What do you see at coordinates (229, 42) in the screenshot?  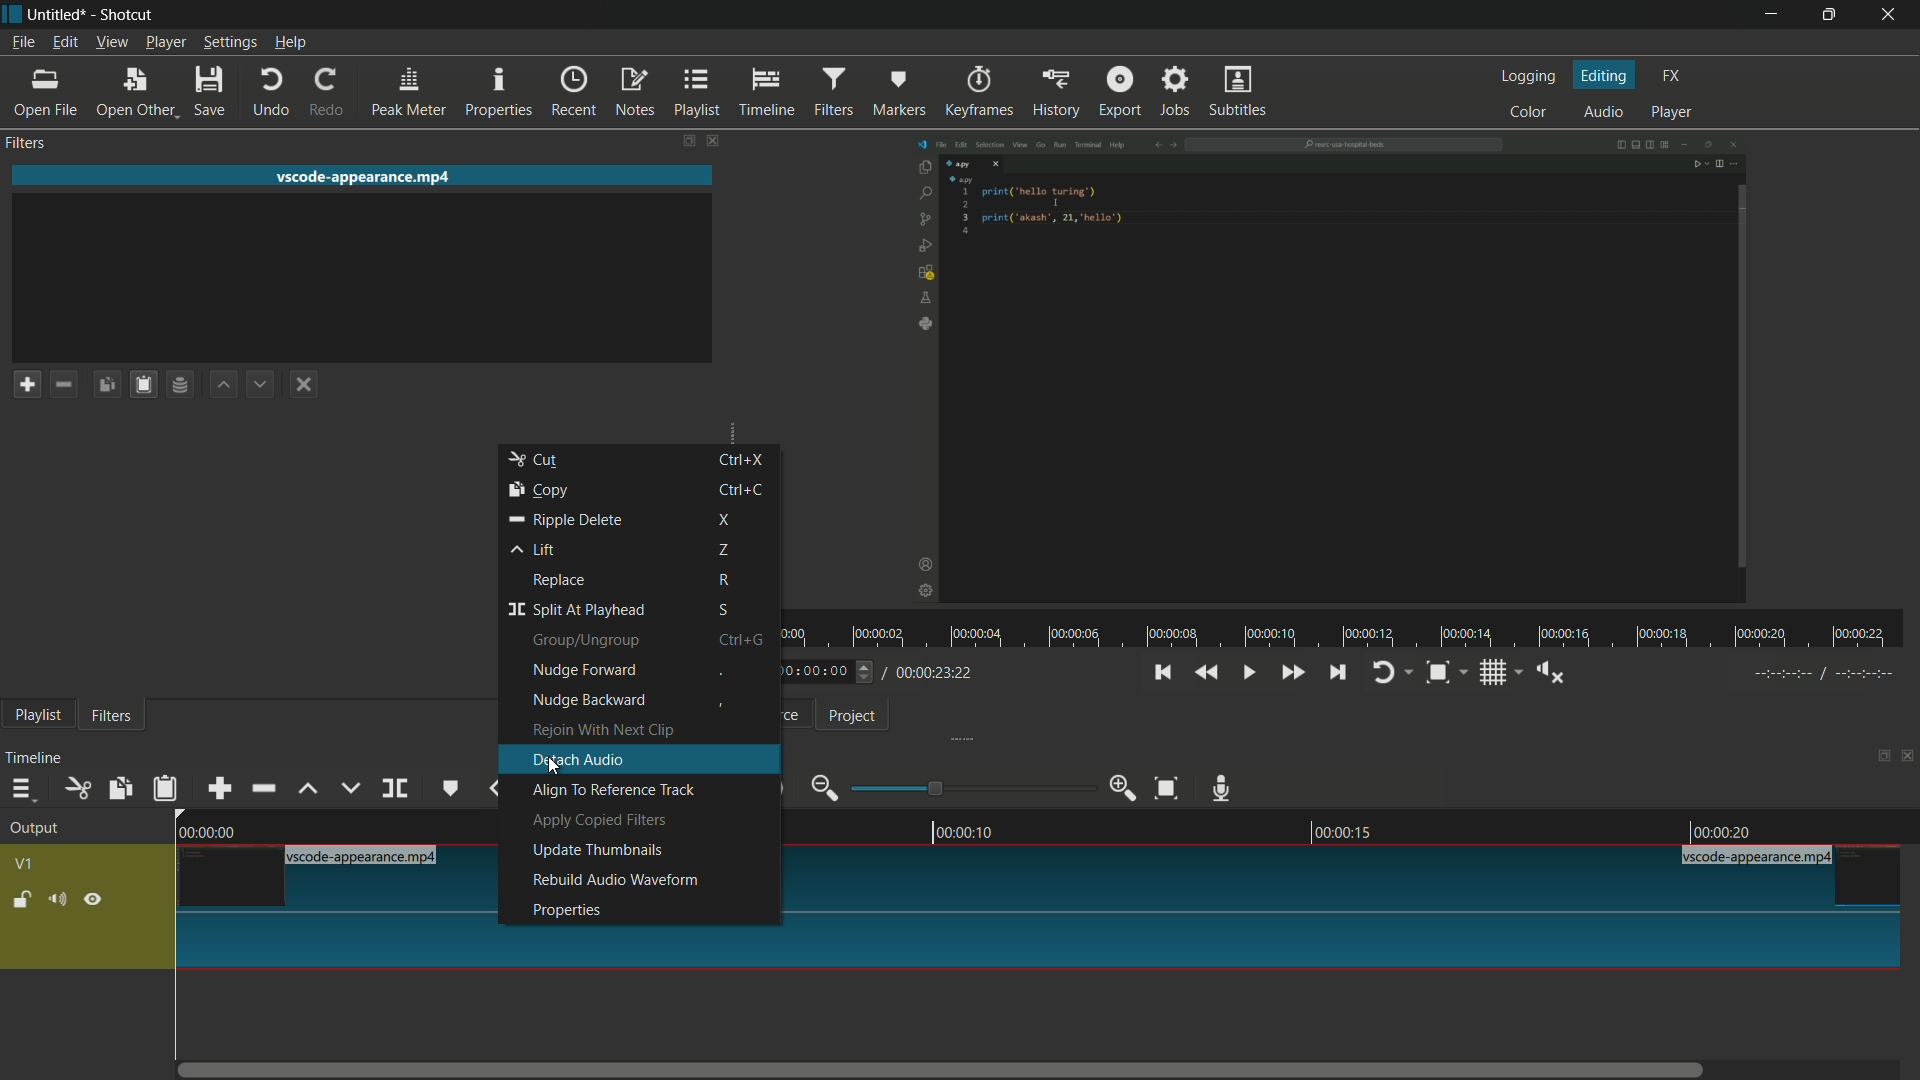 I see `settings menu` at bounding box center [229, 42].